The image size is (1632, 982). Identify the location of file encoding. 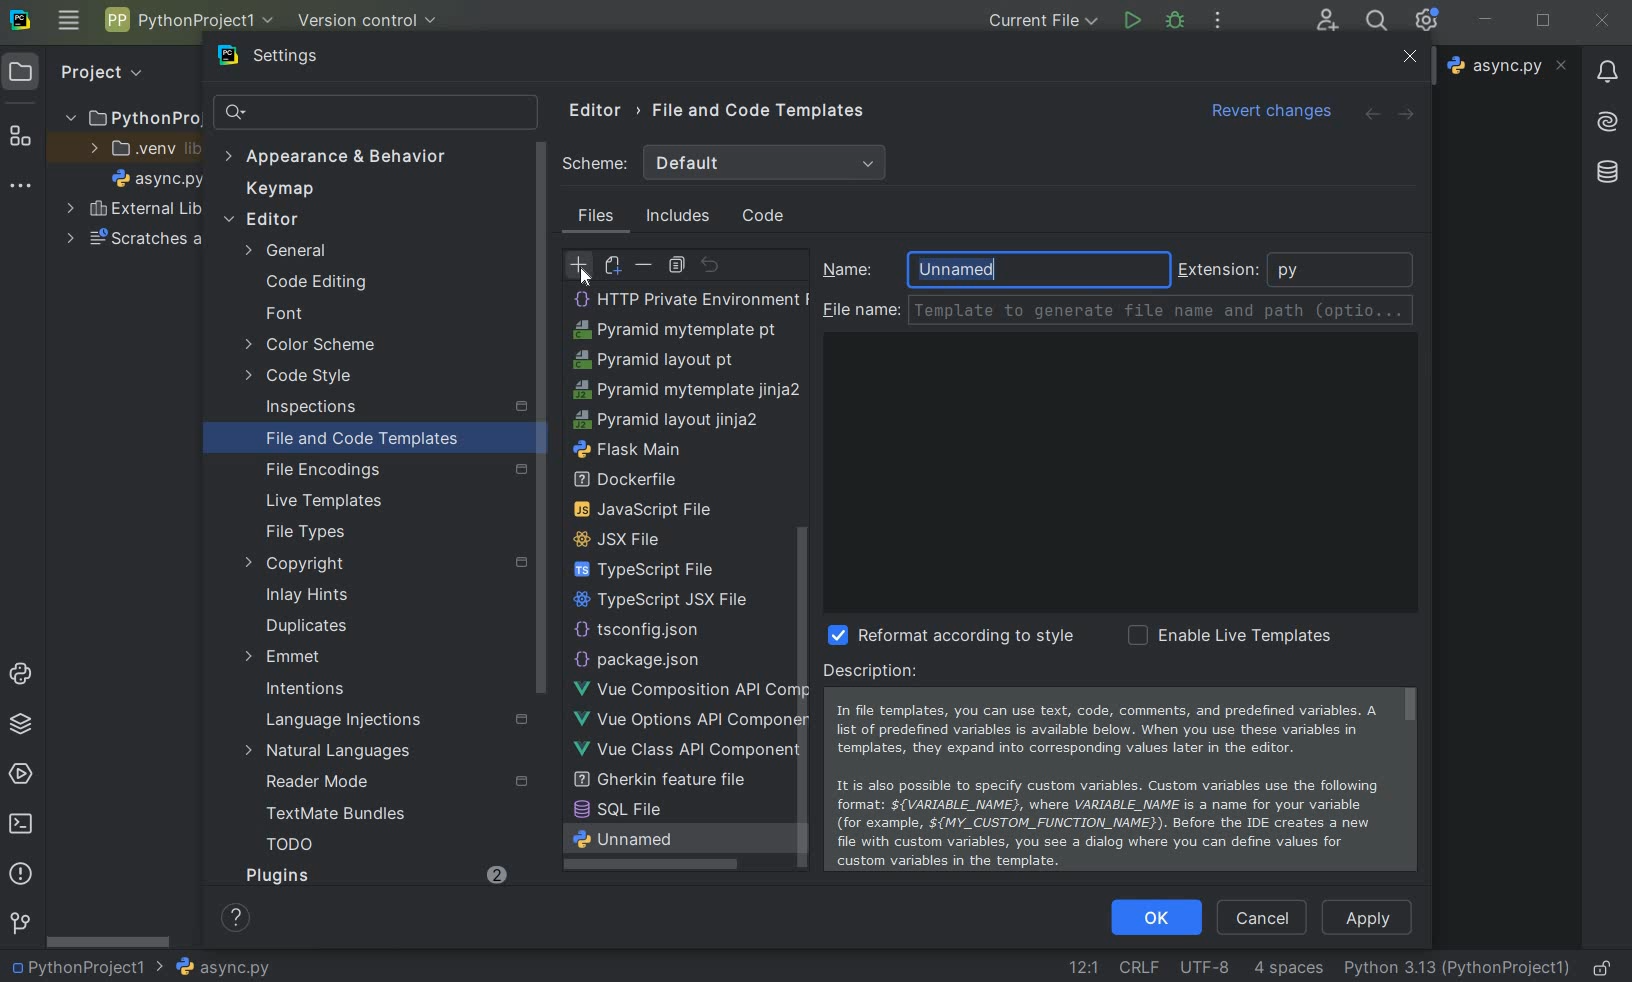
(391, 472).